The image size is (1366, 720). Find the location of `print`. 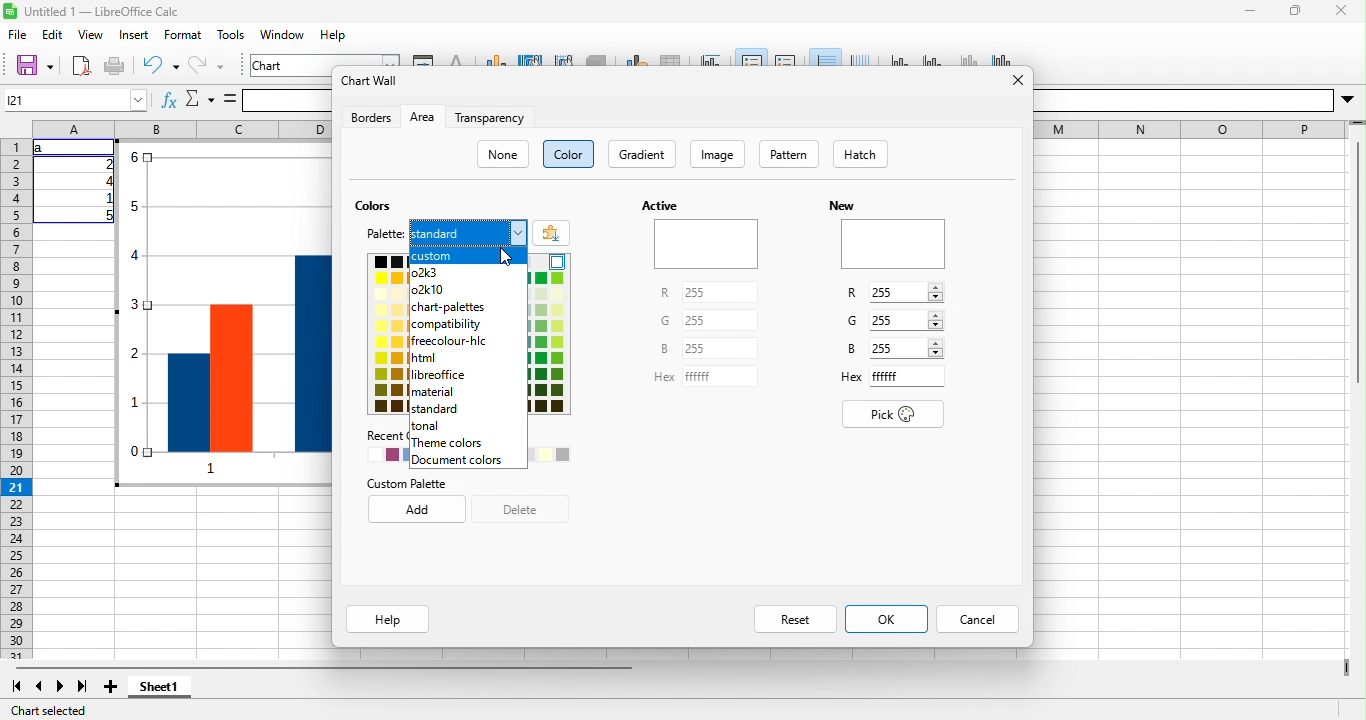

print is located at coordinates (114, 66).